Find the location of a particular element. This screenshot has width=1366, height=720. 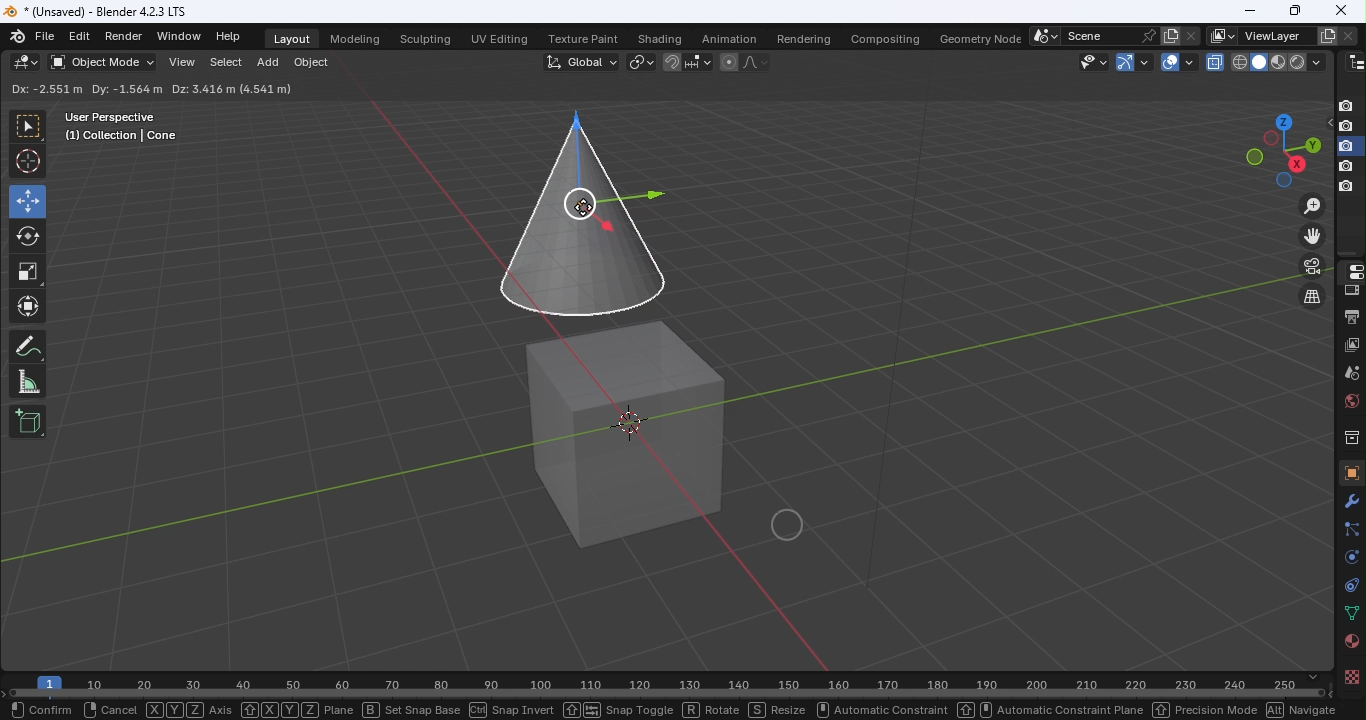

Physics is located at coordinates (1349, 556).